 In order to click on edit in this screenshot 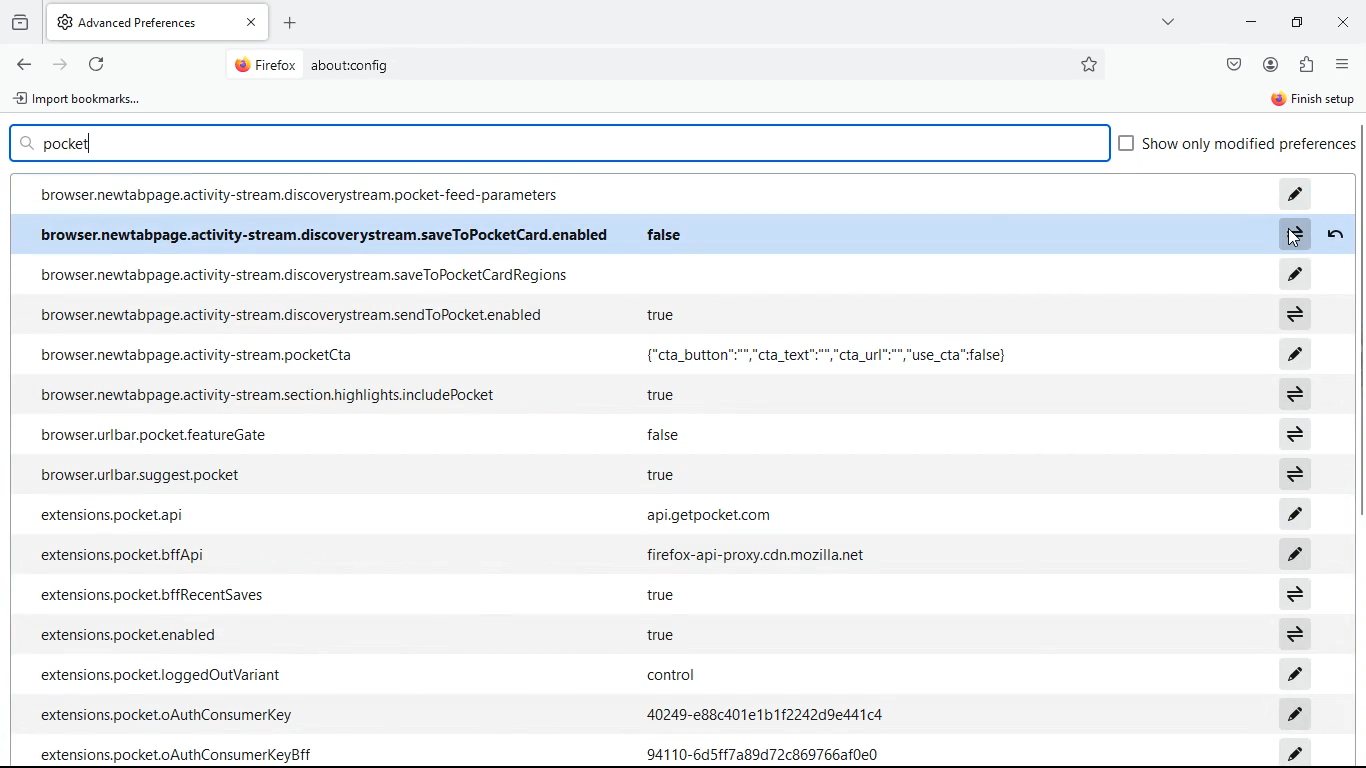, I will do `click(1293, 673)`.